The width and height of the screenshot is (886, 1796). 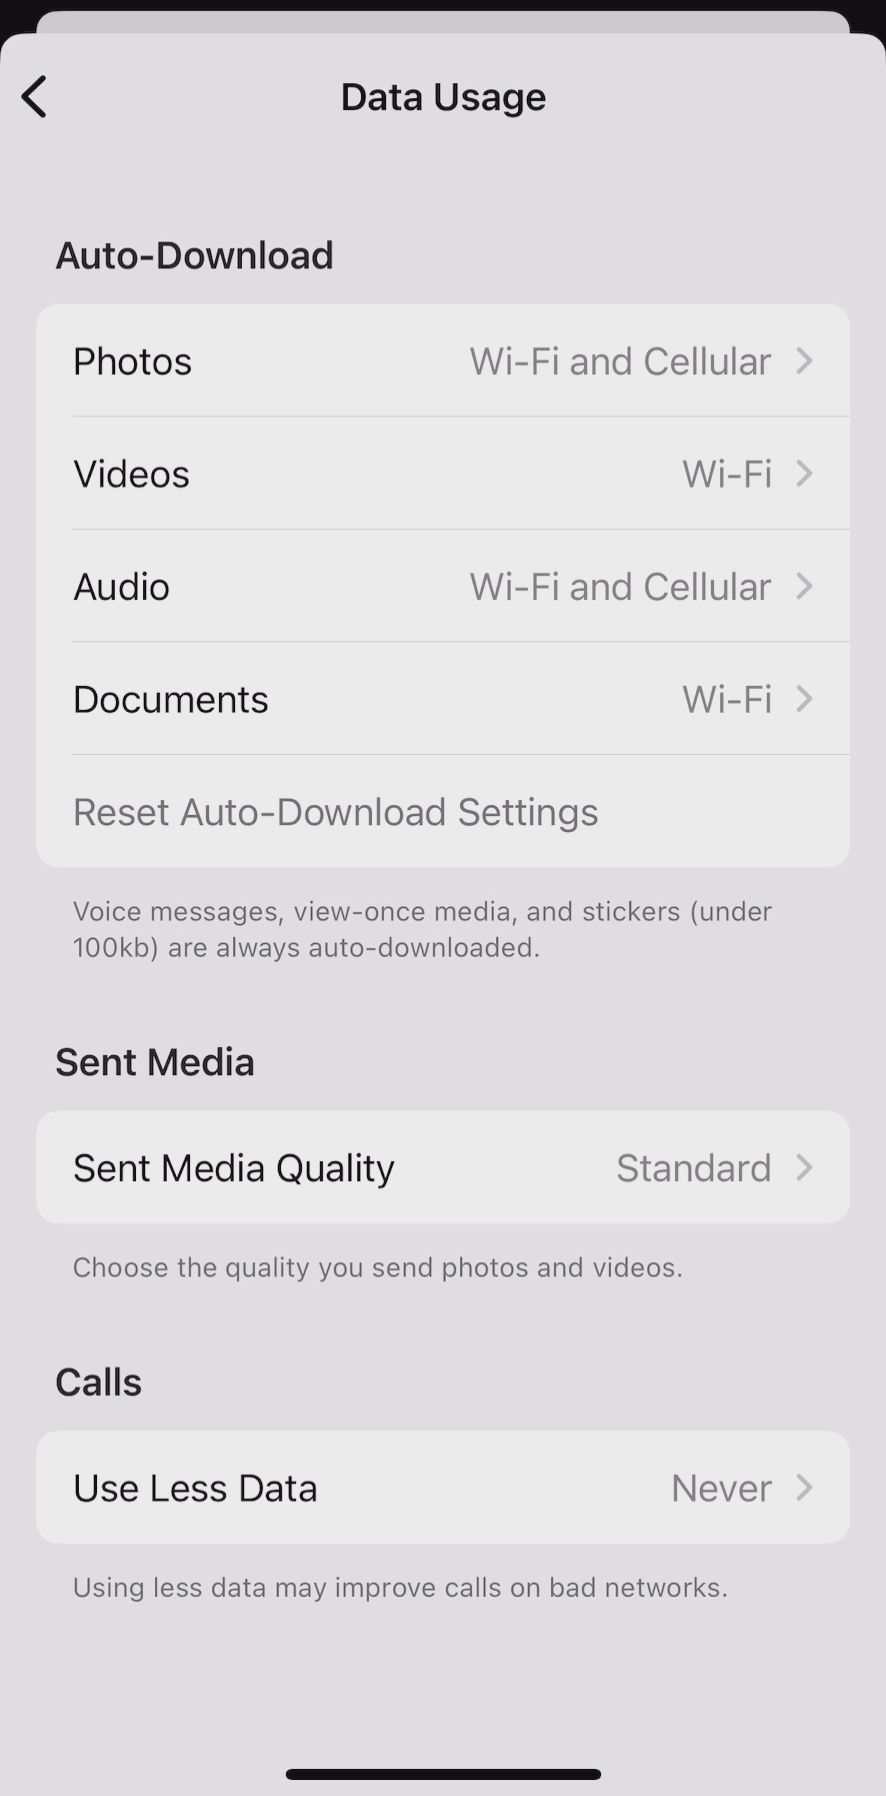 What do you see at coordinates (445, 588) in the screenshot?
I see `Audio Wi-Fi and Cellular` at bounding box center [445, 588].